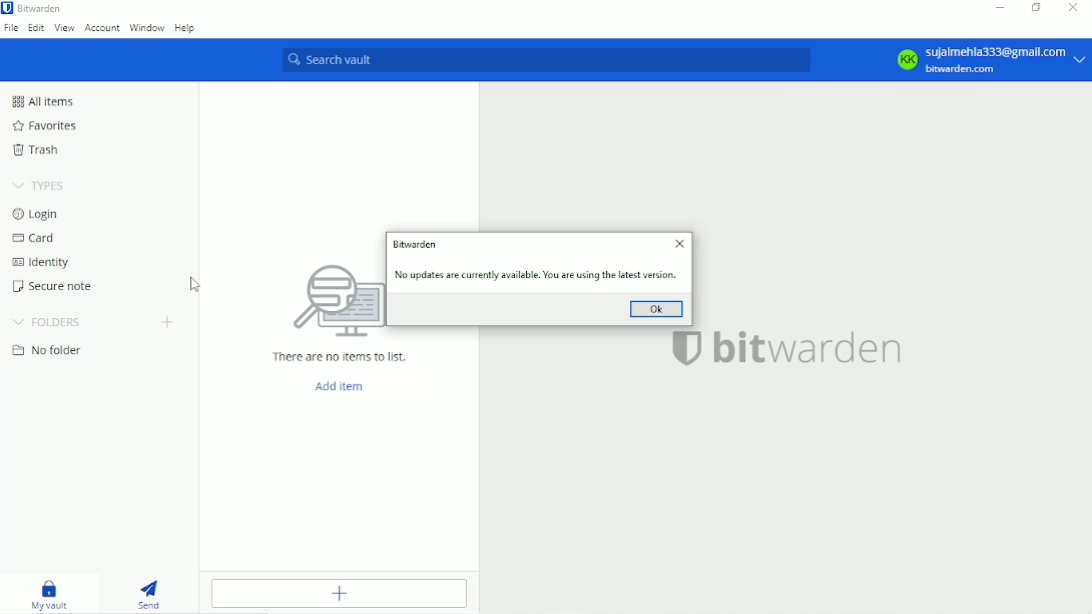 Image resolution: width=1092 pixels, height=614 pixels. What do you see at coordinates (45, 100) in the screenshot?
I see `All items` at bounding box center [45, 100].